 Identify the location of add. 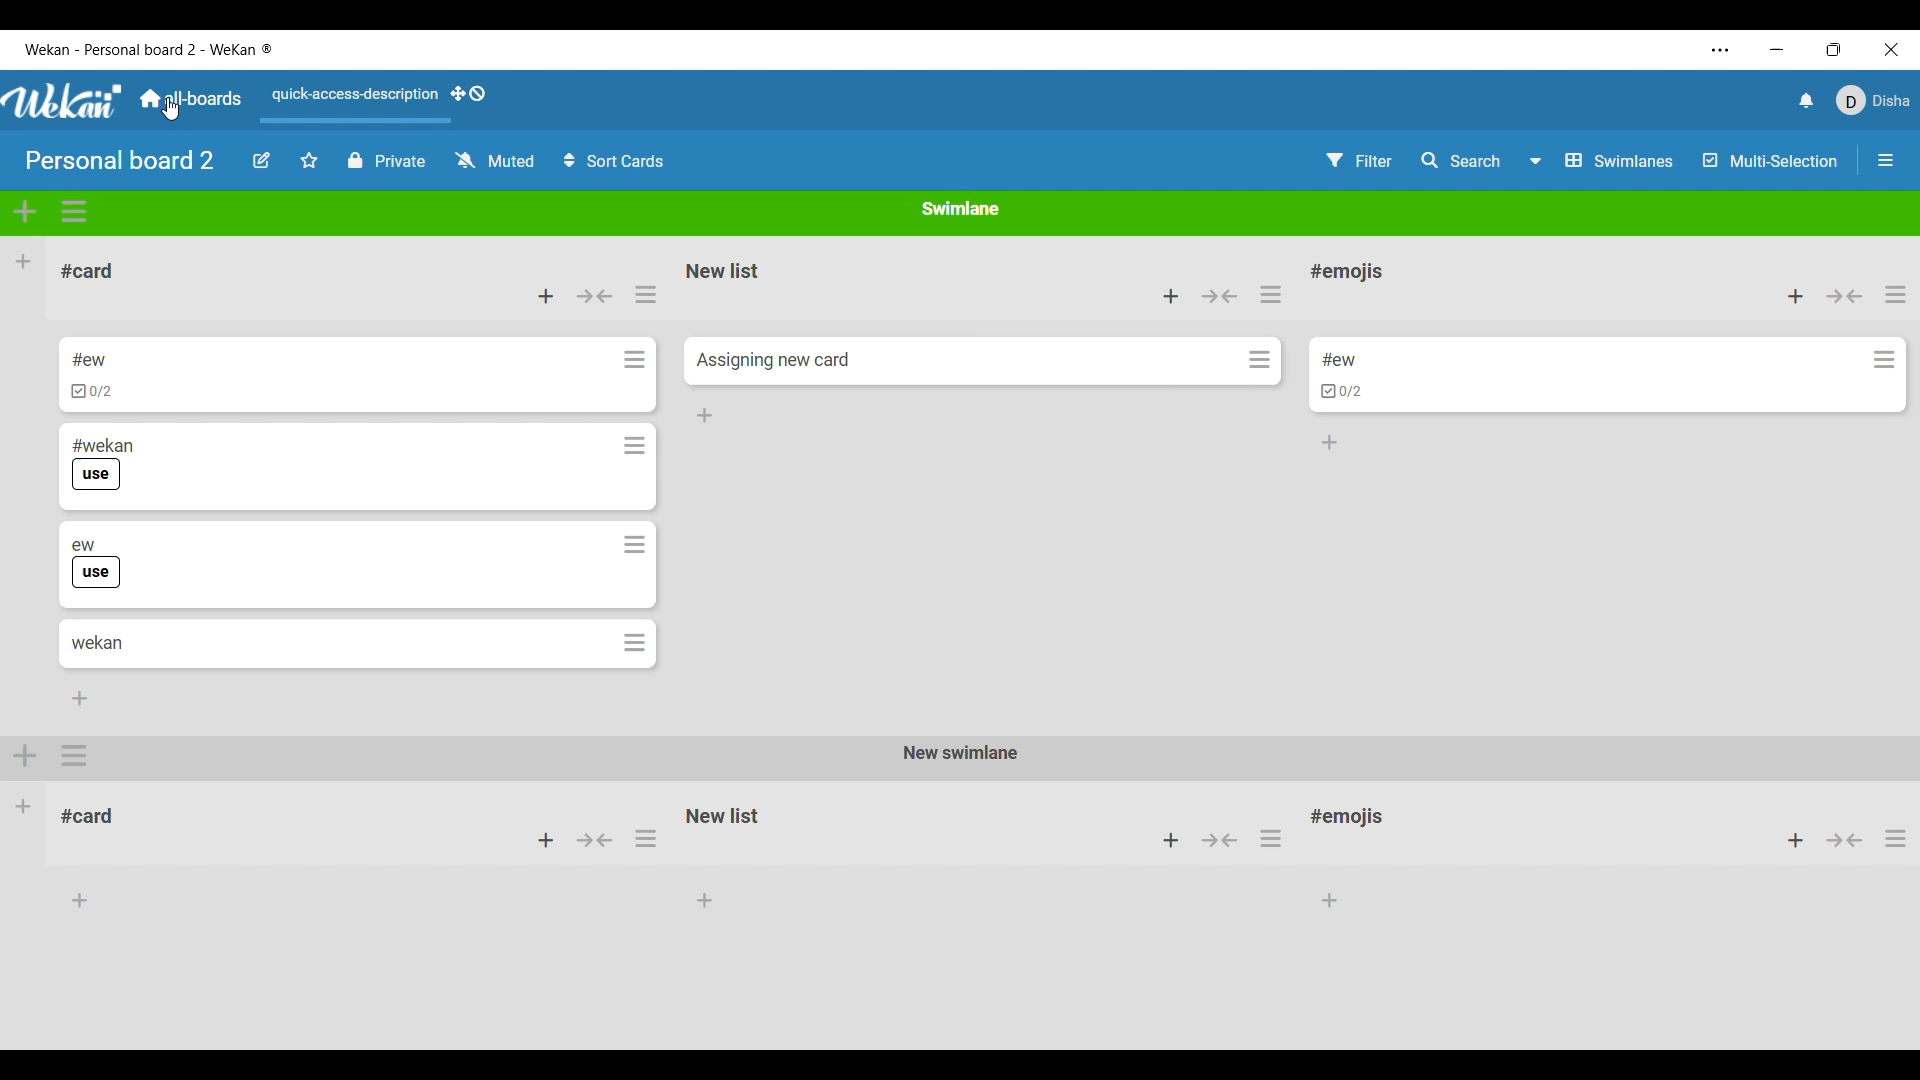
(707, 904).